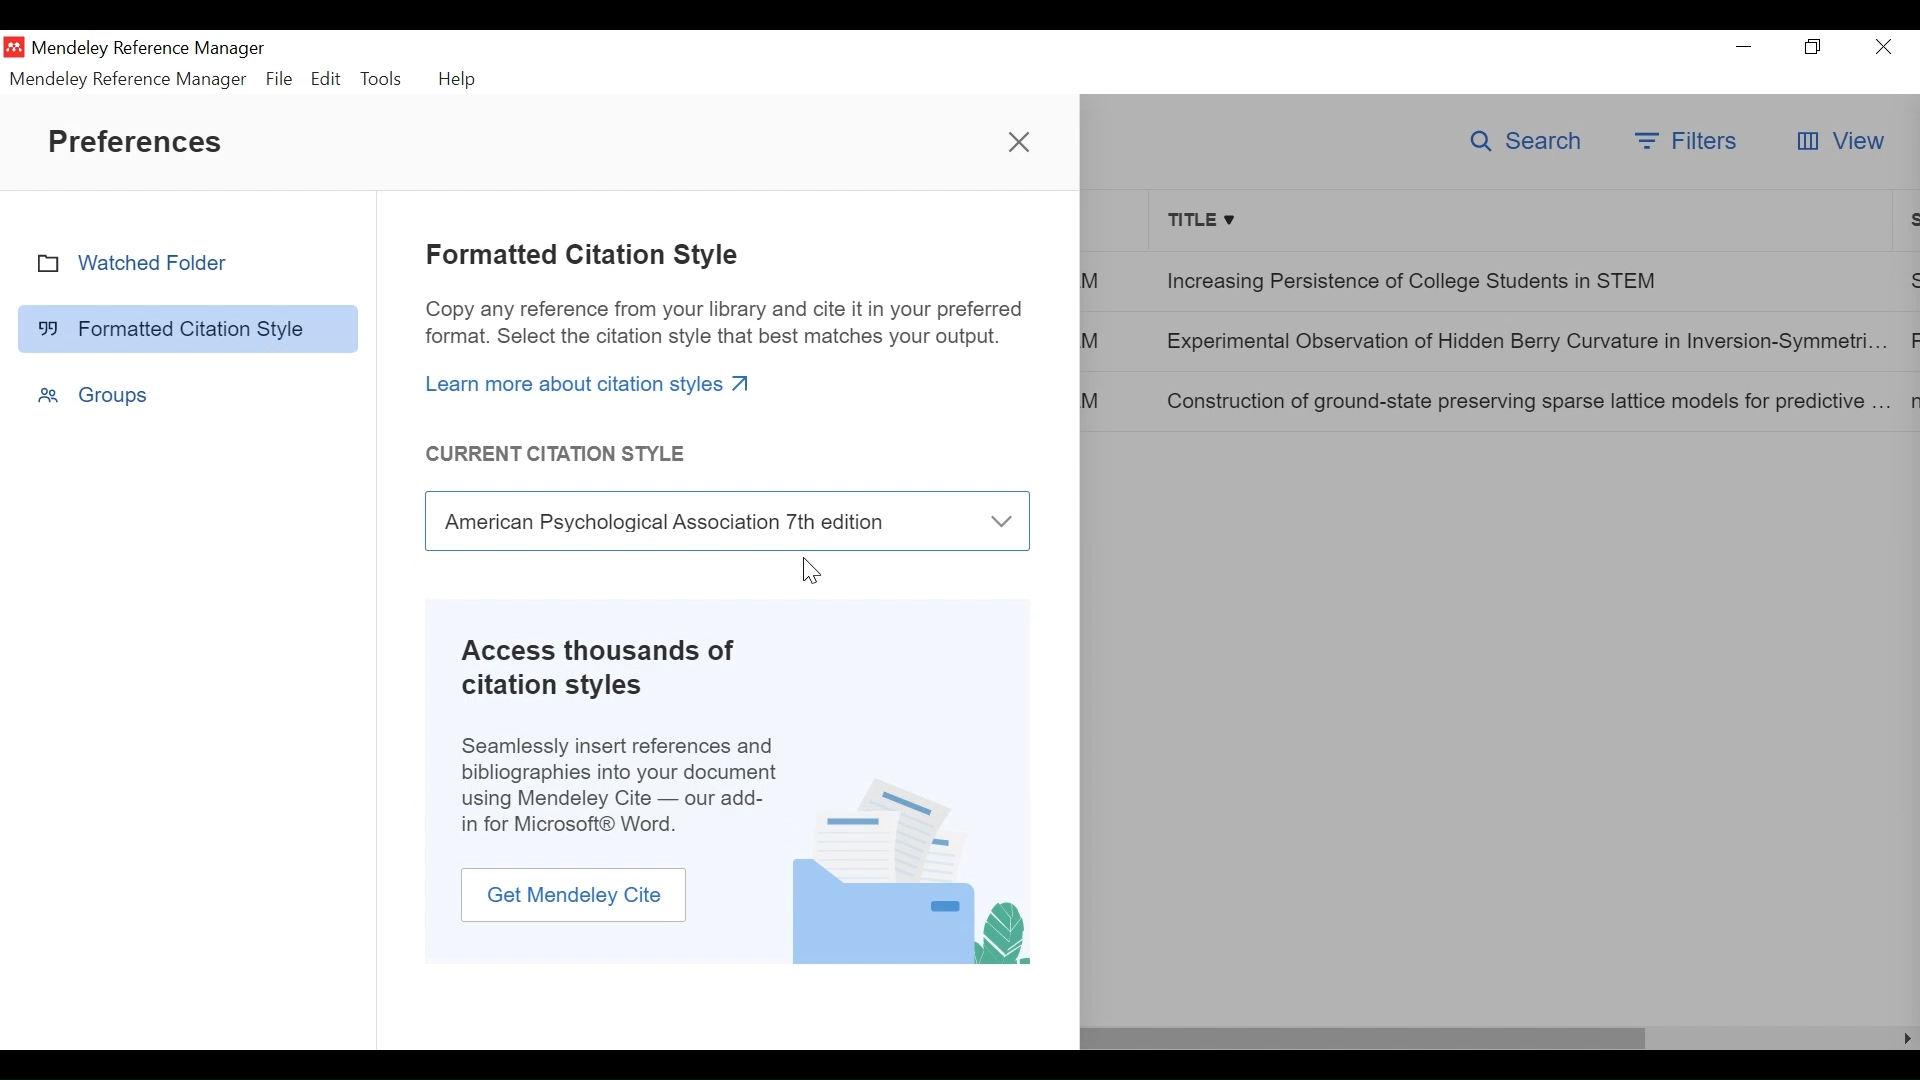 Image resolution: width=1920 pixels, height=1080 pixels. What do you see at coordinates (730, 520) in the screenshot?
I see `Current Citation Style Field` at bounding box center [730, 520].